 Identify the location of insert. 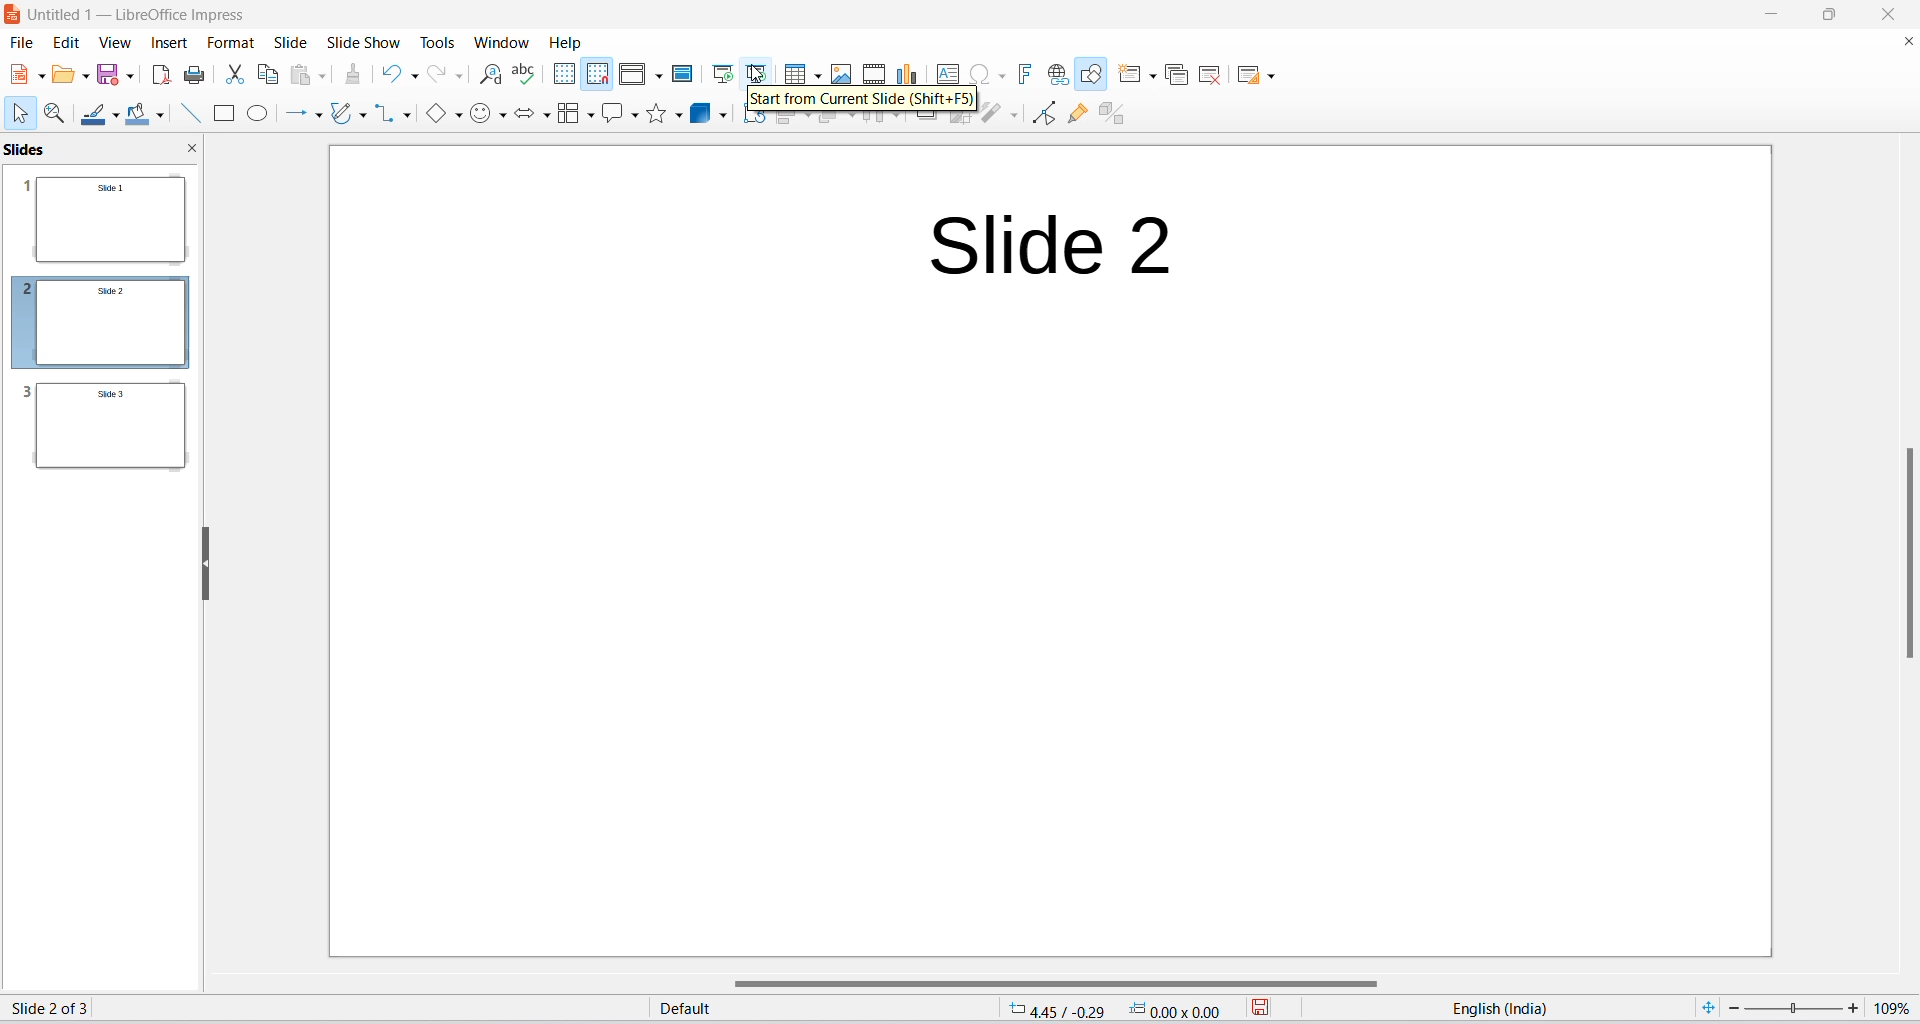
(171, 45).